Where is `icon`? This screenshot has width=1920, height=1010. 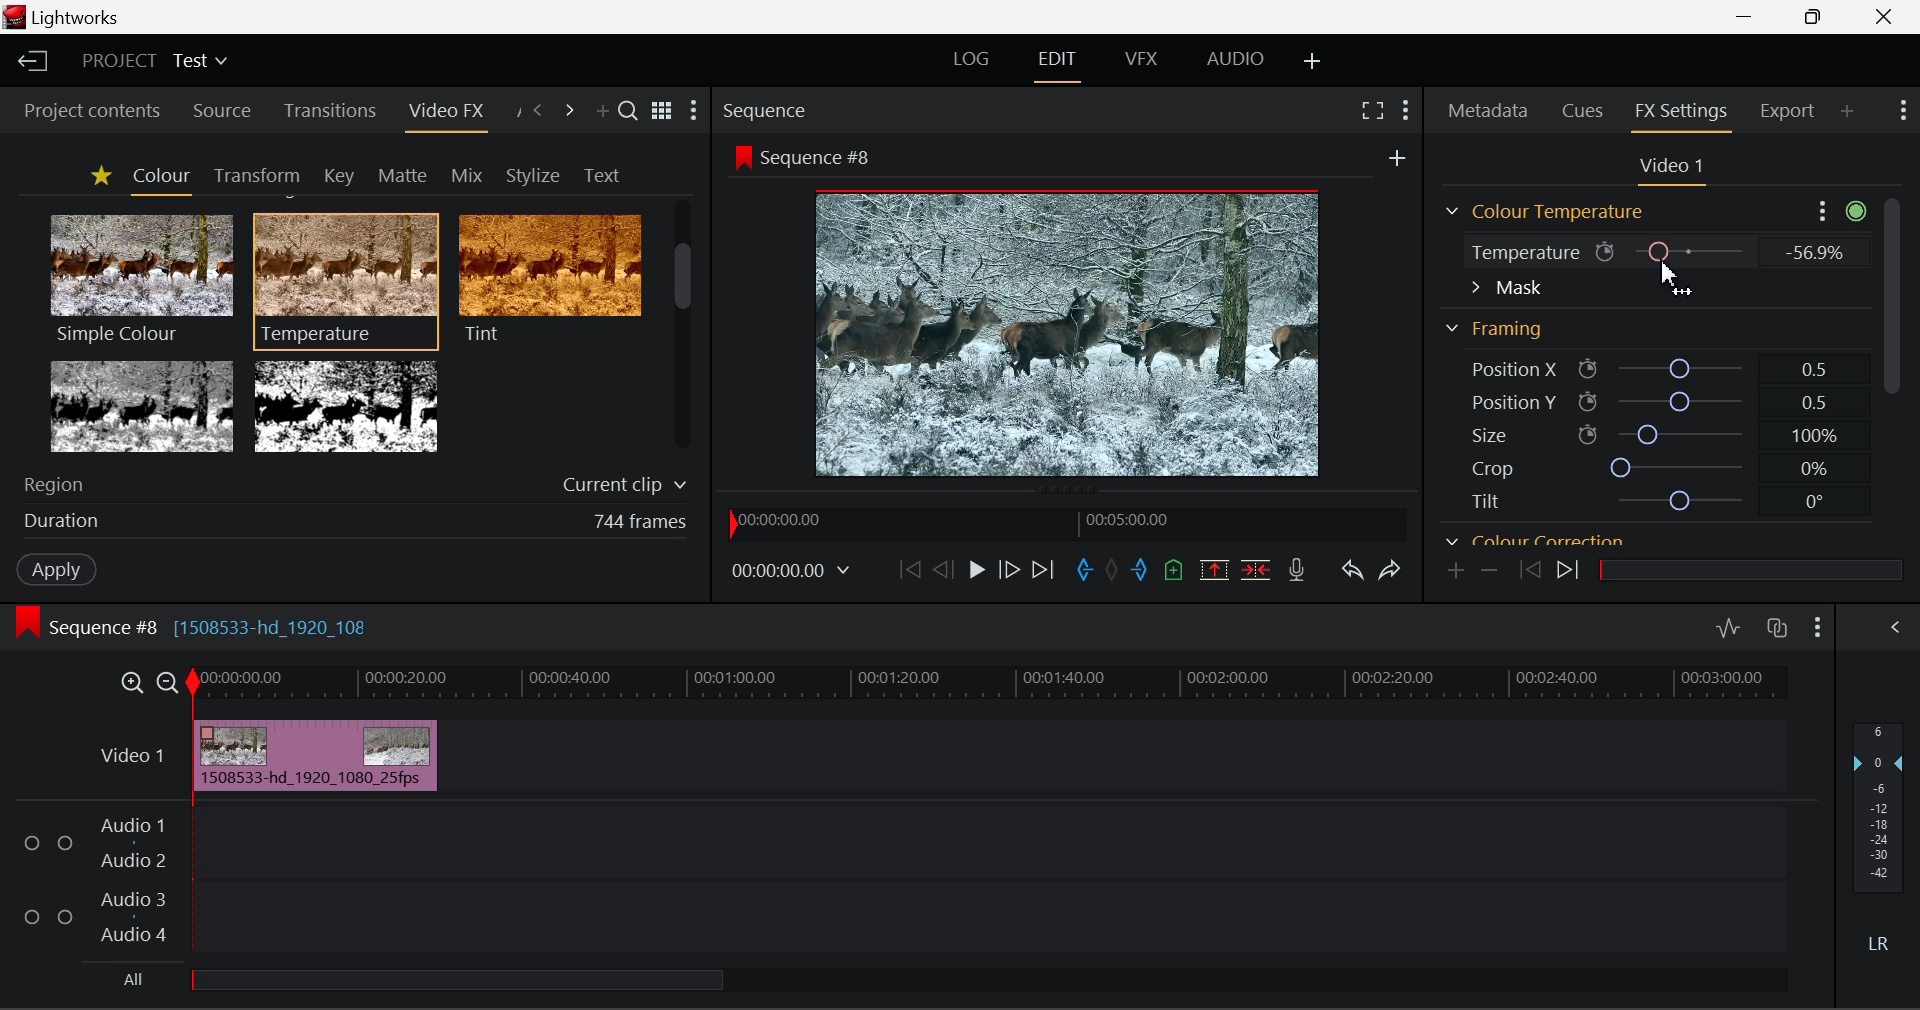
icon is located at coordinates (742, 157).